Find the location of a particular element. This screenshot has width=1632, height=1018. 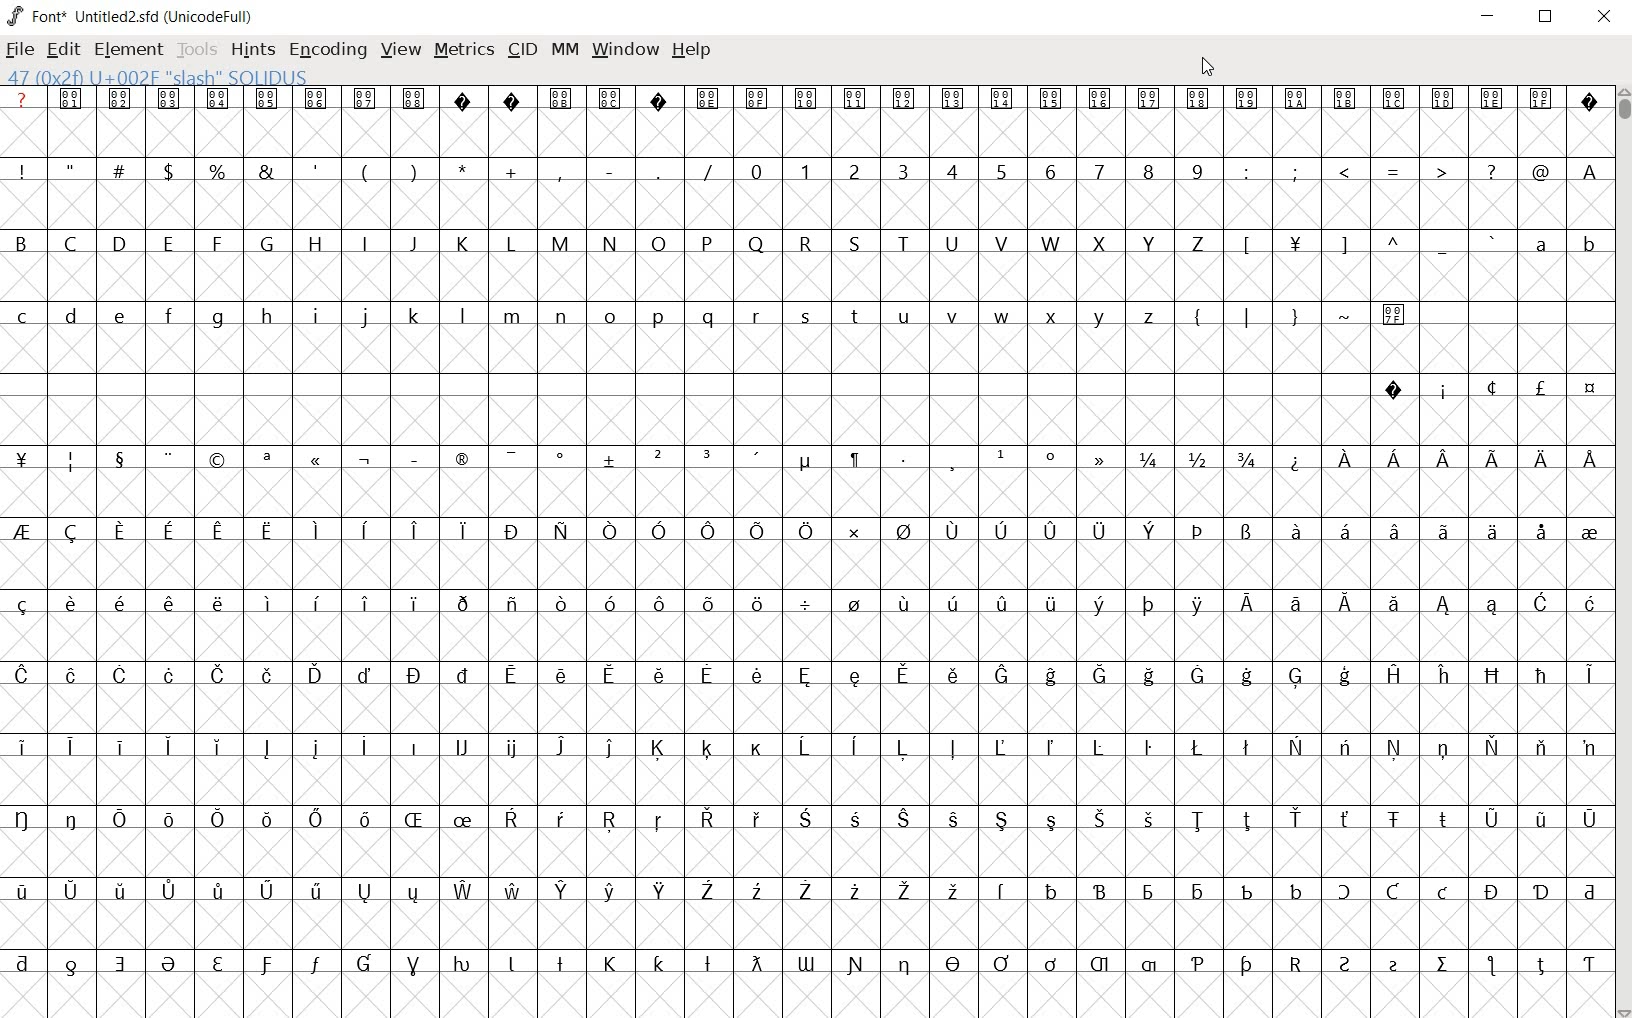

special letters is located at coordinates (802, 891).